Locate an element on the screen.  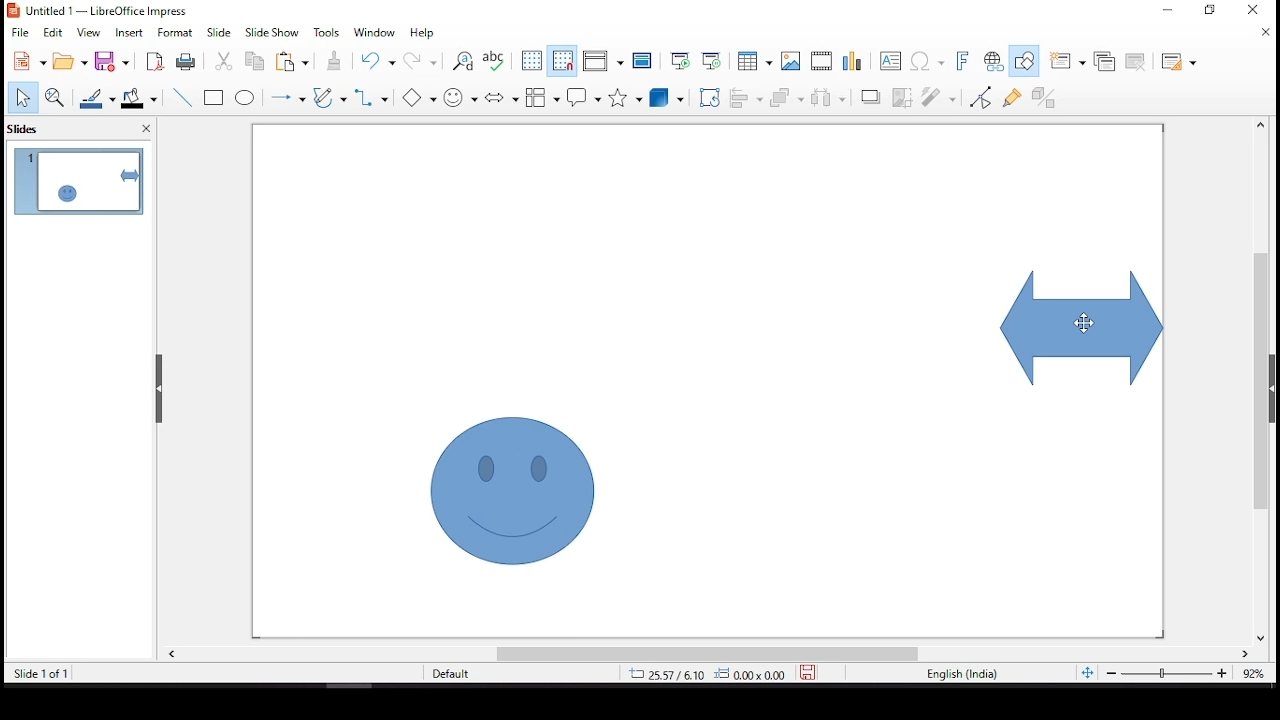
start from first slide is located at coordinates (677, 59).